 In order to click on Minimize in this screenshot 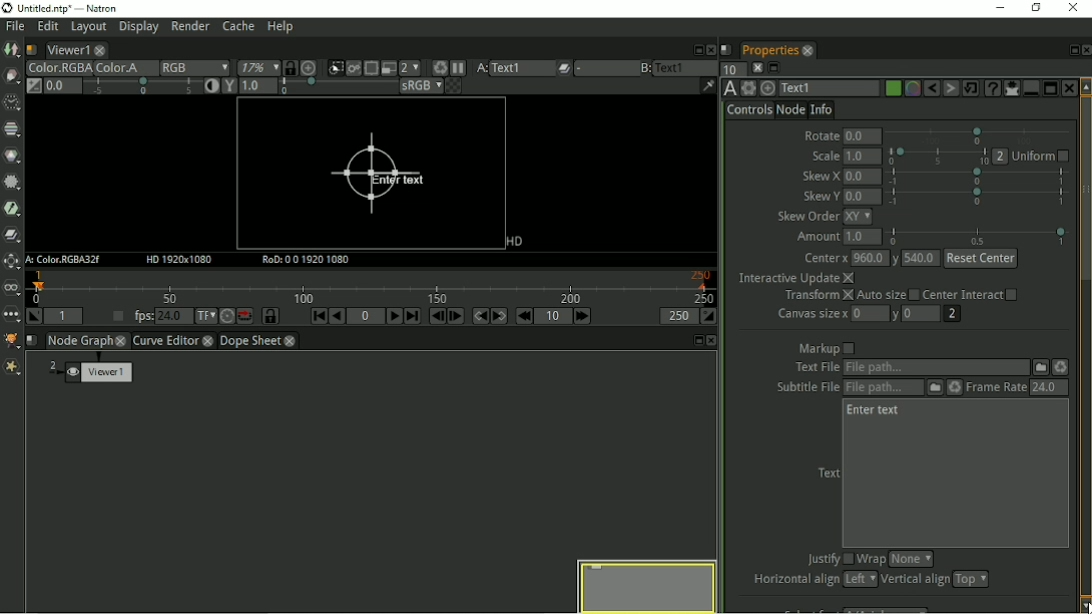, I will do `click(1031, 88)`.